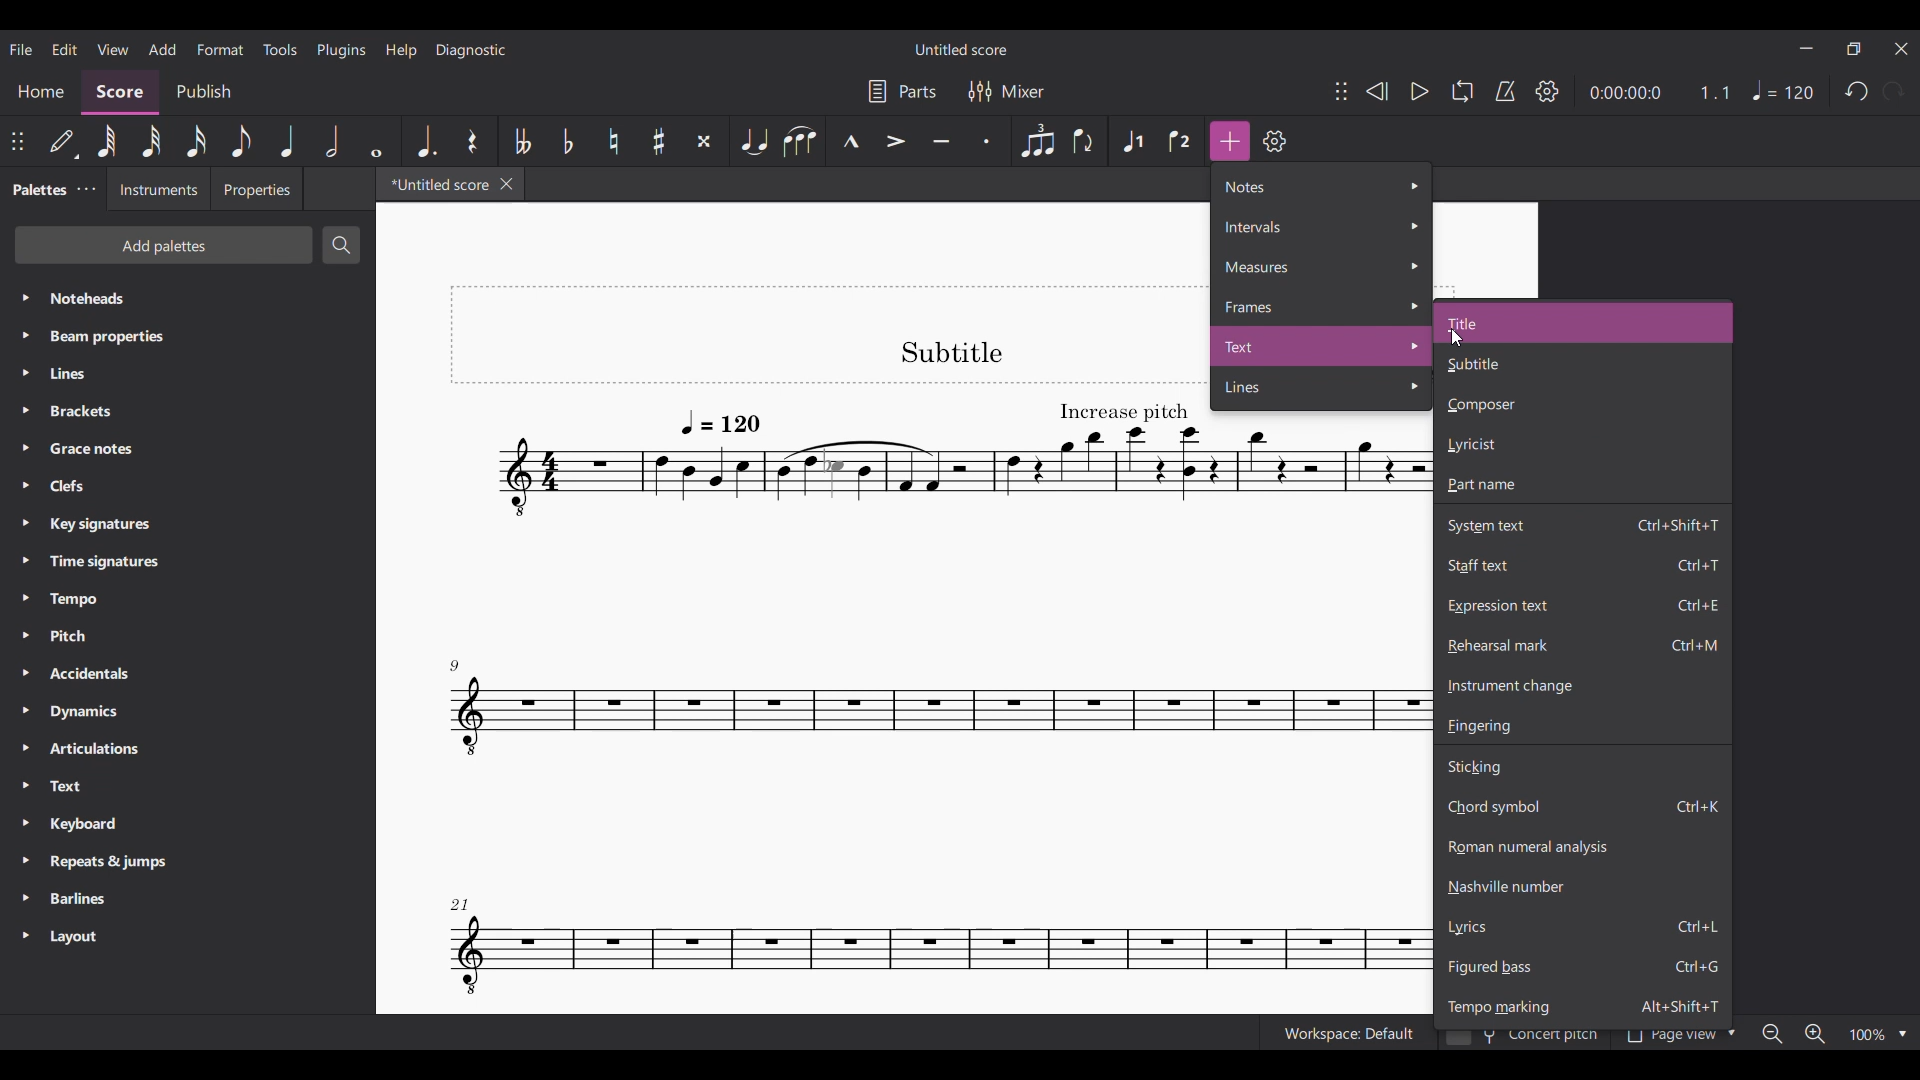 This screenshot has height=1080, width=1920. What do you see at coordinates (1463, 91) in the screenshot?
I see `Loop playback` at bounding box center [1463, 91].